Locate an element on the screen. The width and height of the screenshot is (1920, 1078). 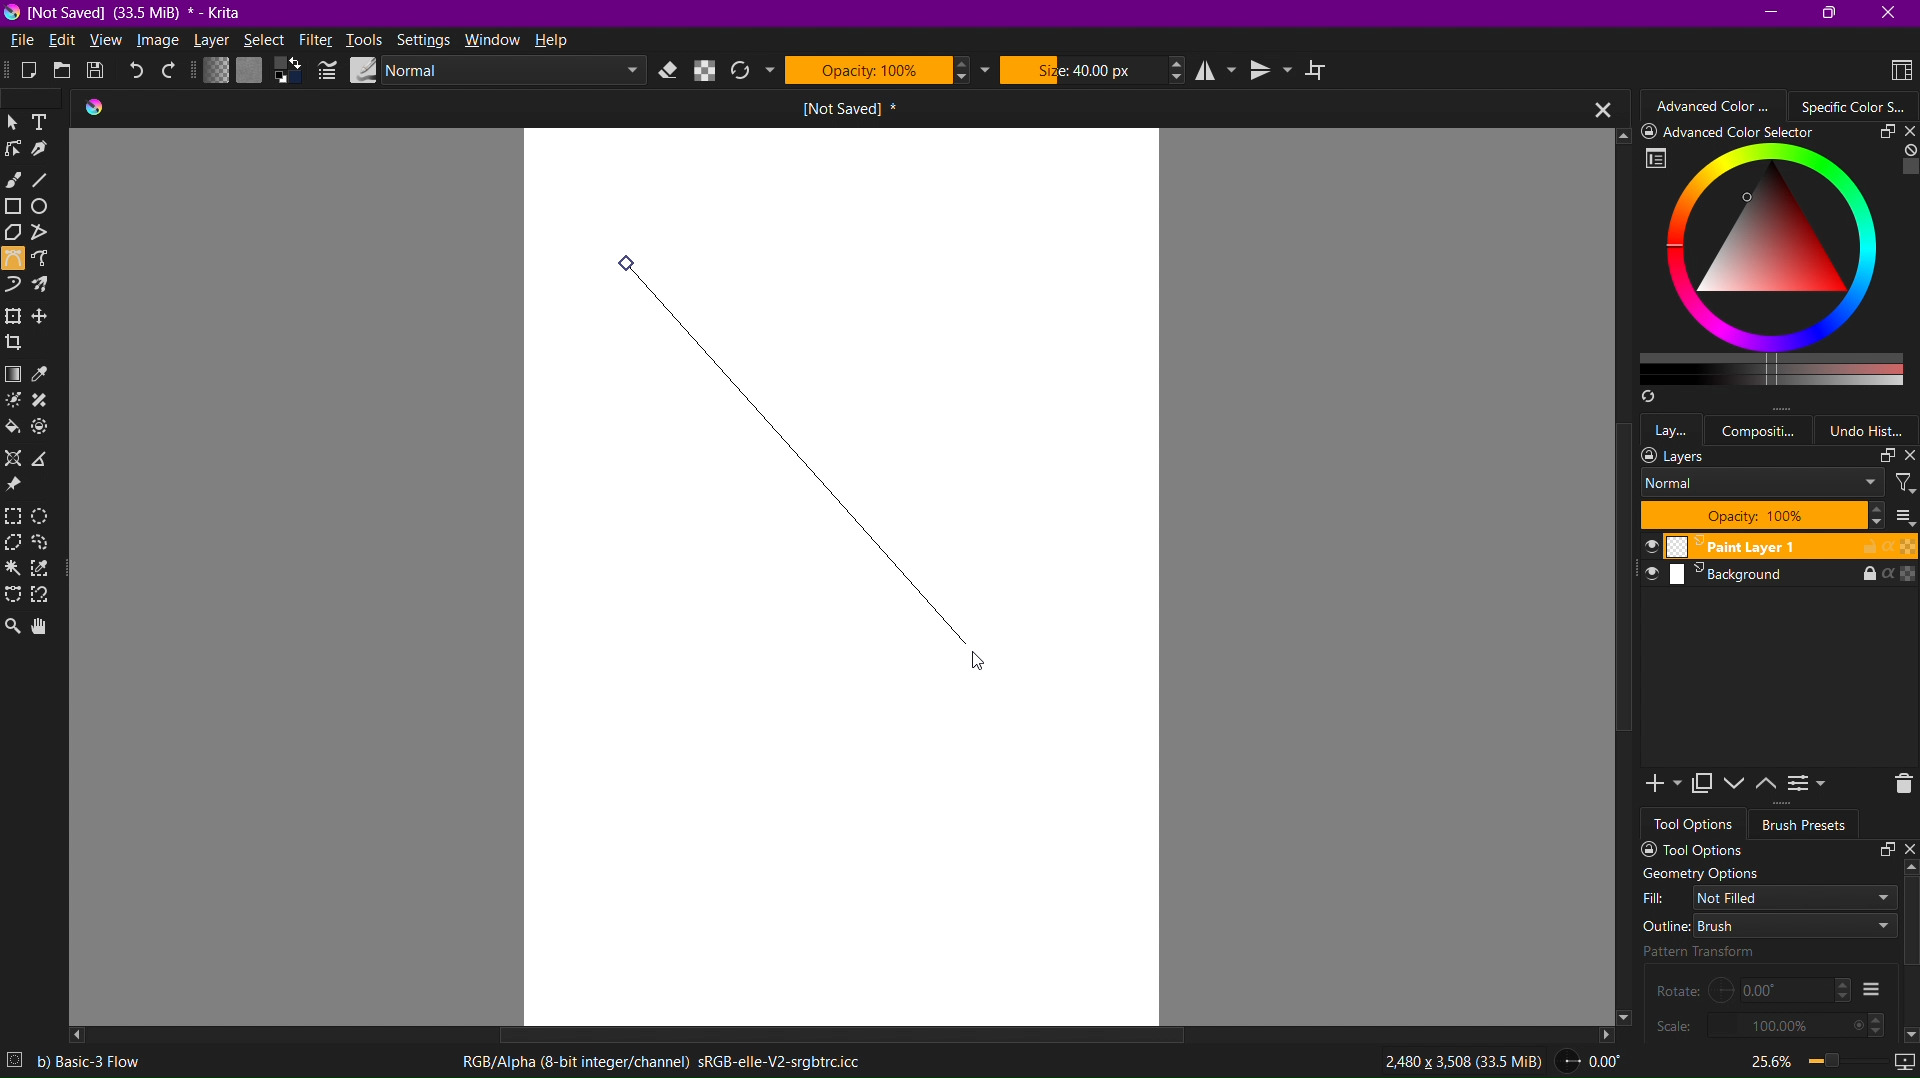
Save is located at coordinates (99, 73).